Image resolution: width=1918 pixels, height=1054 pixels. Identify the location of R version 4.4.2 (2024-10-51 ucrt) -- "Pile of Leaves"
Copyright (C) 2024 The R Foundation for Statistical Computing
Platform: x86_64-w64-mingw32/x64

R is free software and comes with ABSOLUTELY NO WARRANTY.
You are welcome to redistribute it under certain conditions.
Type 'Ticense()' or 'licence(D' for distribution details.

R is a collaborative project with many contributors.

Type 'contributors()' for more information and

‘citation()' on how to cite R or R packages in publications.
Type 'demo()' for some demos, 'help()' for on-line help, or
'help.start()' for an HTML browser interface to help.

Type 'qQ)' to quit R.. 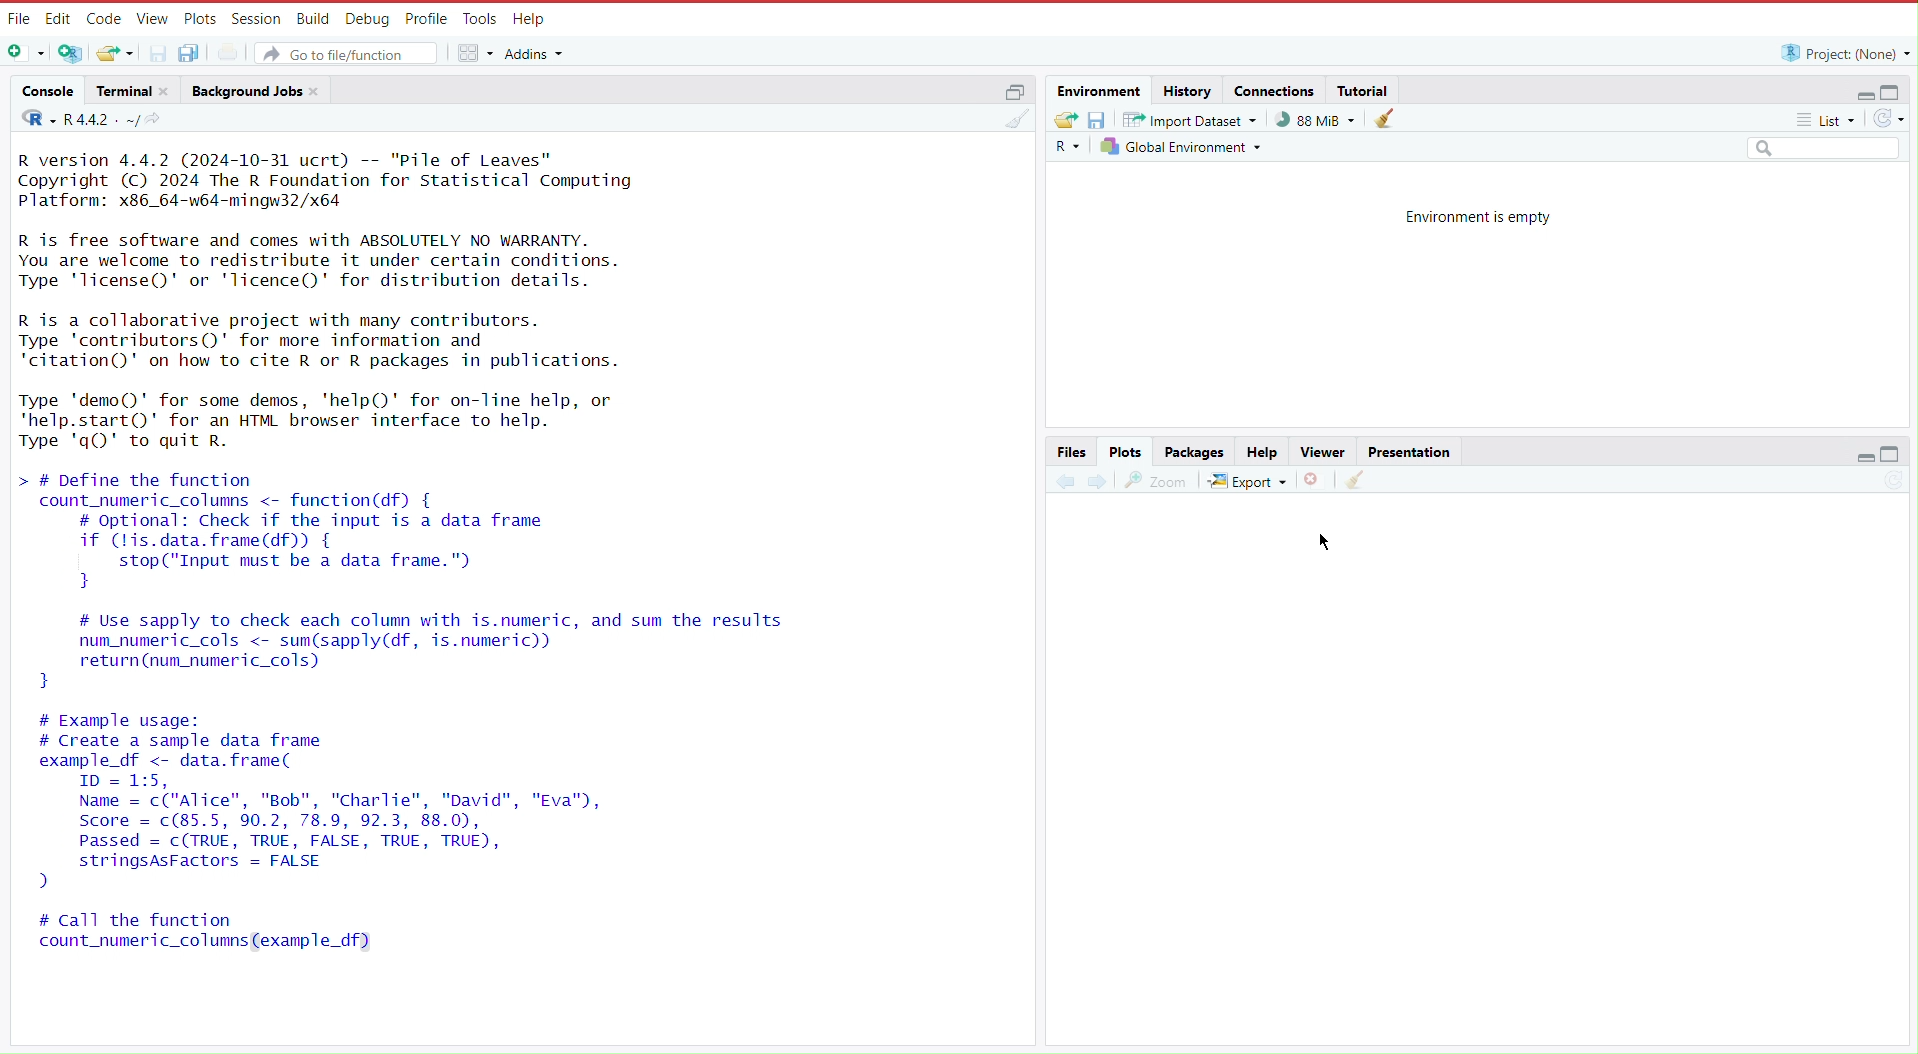
(360, 303).